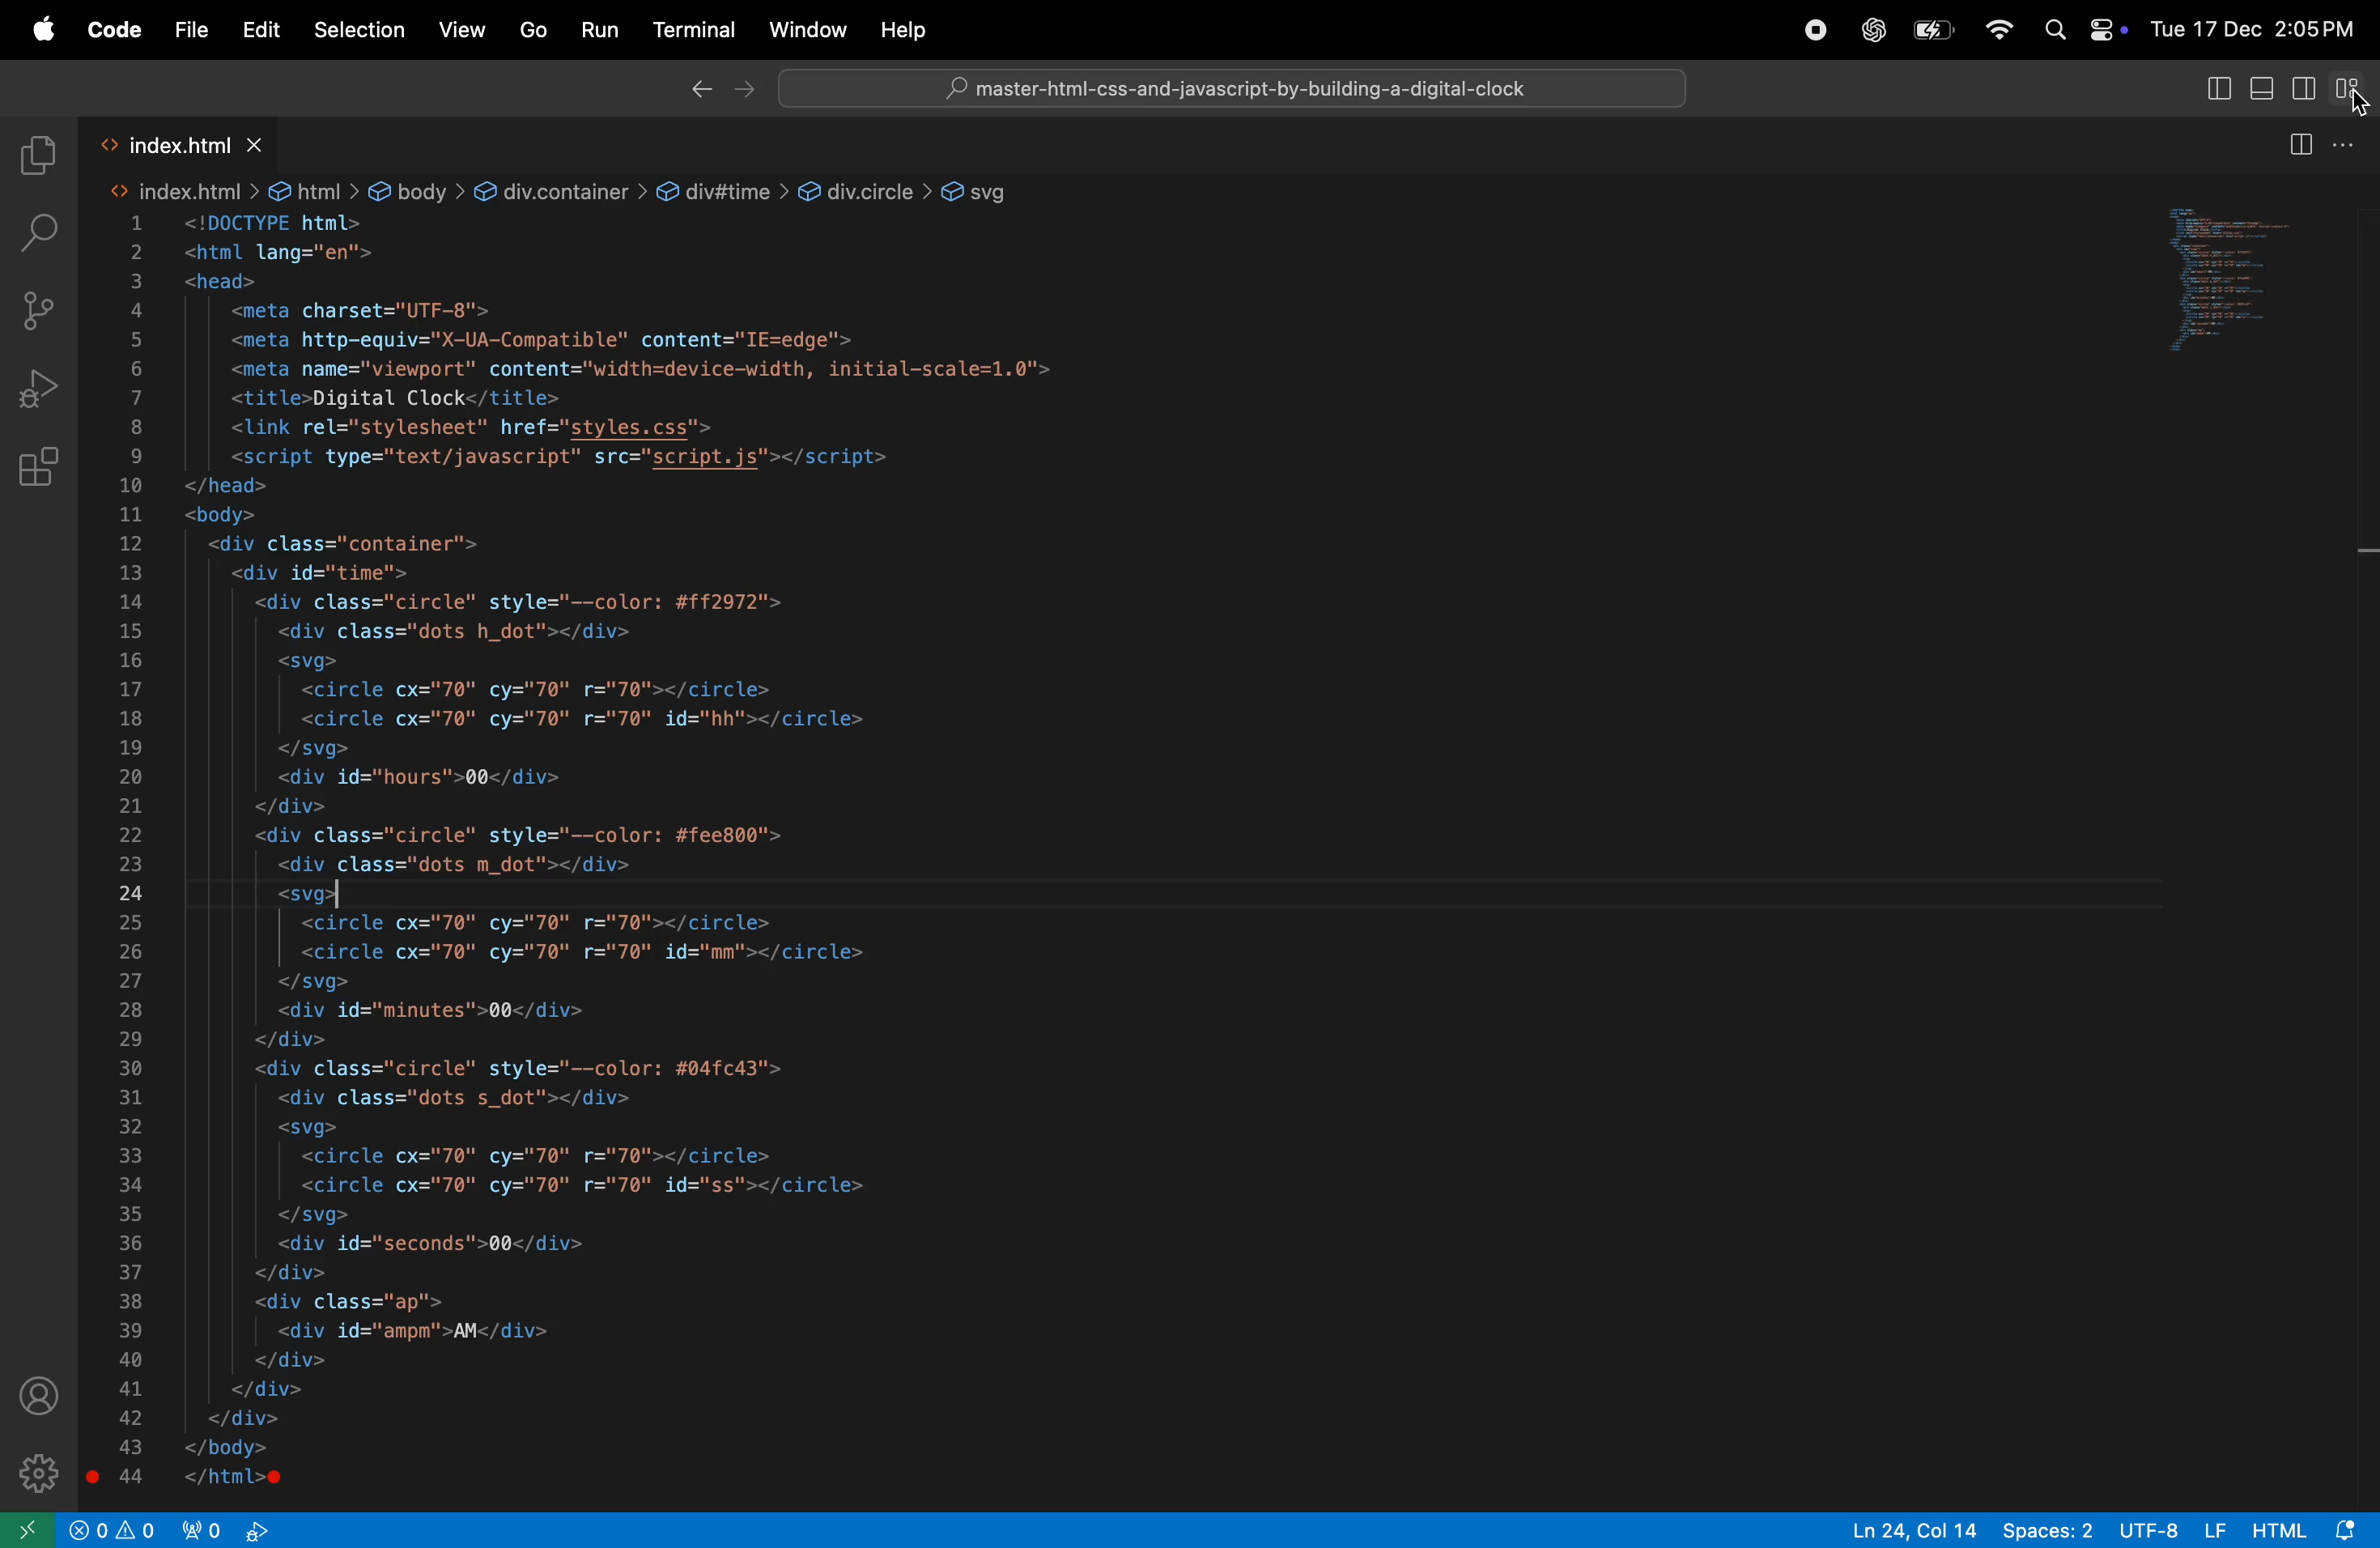 This screenshot has height=1548, width=2380. I want to click on explore, so click(38, 156).